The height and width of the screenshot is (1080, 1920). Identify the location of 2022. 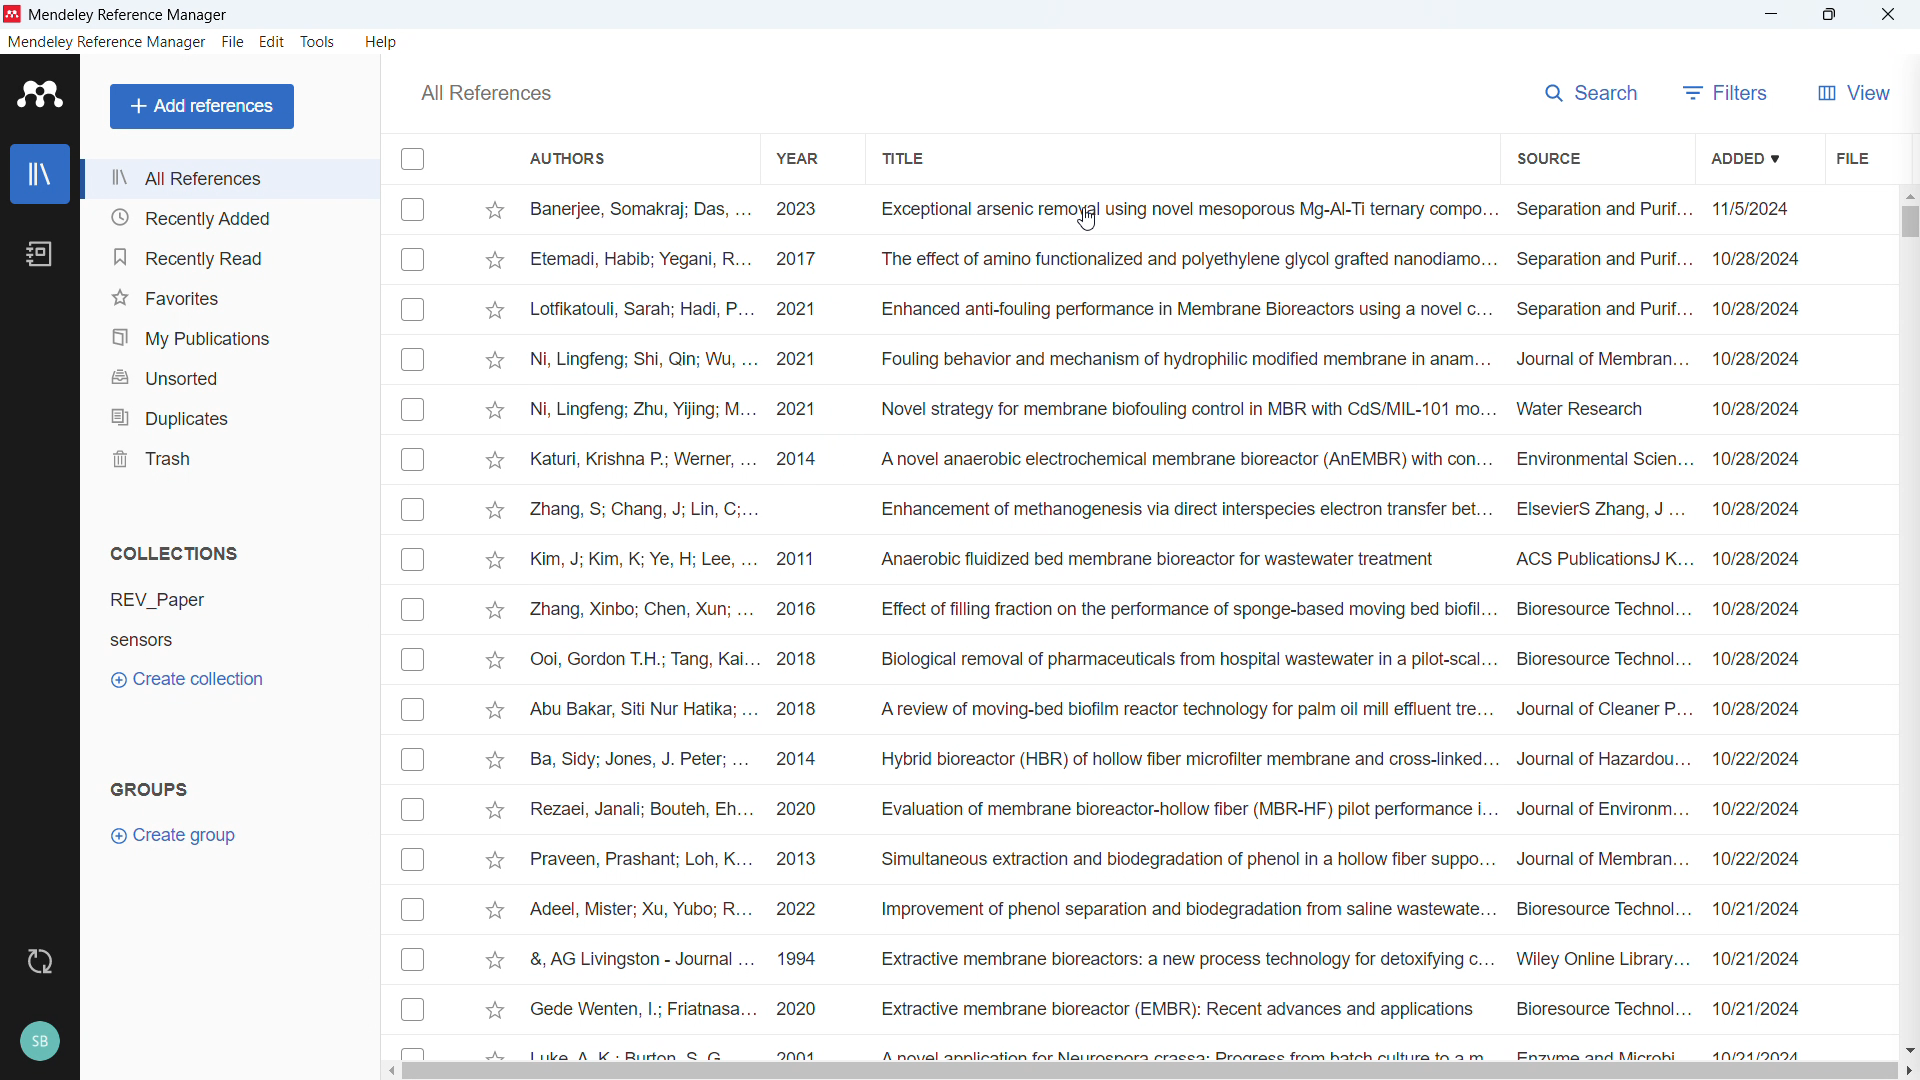
(806, 910).